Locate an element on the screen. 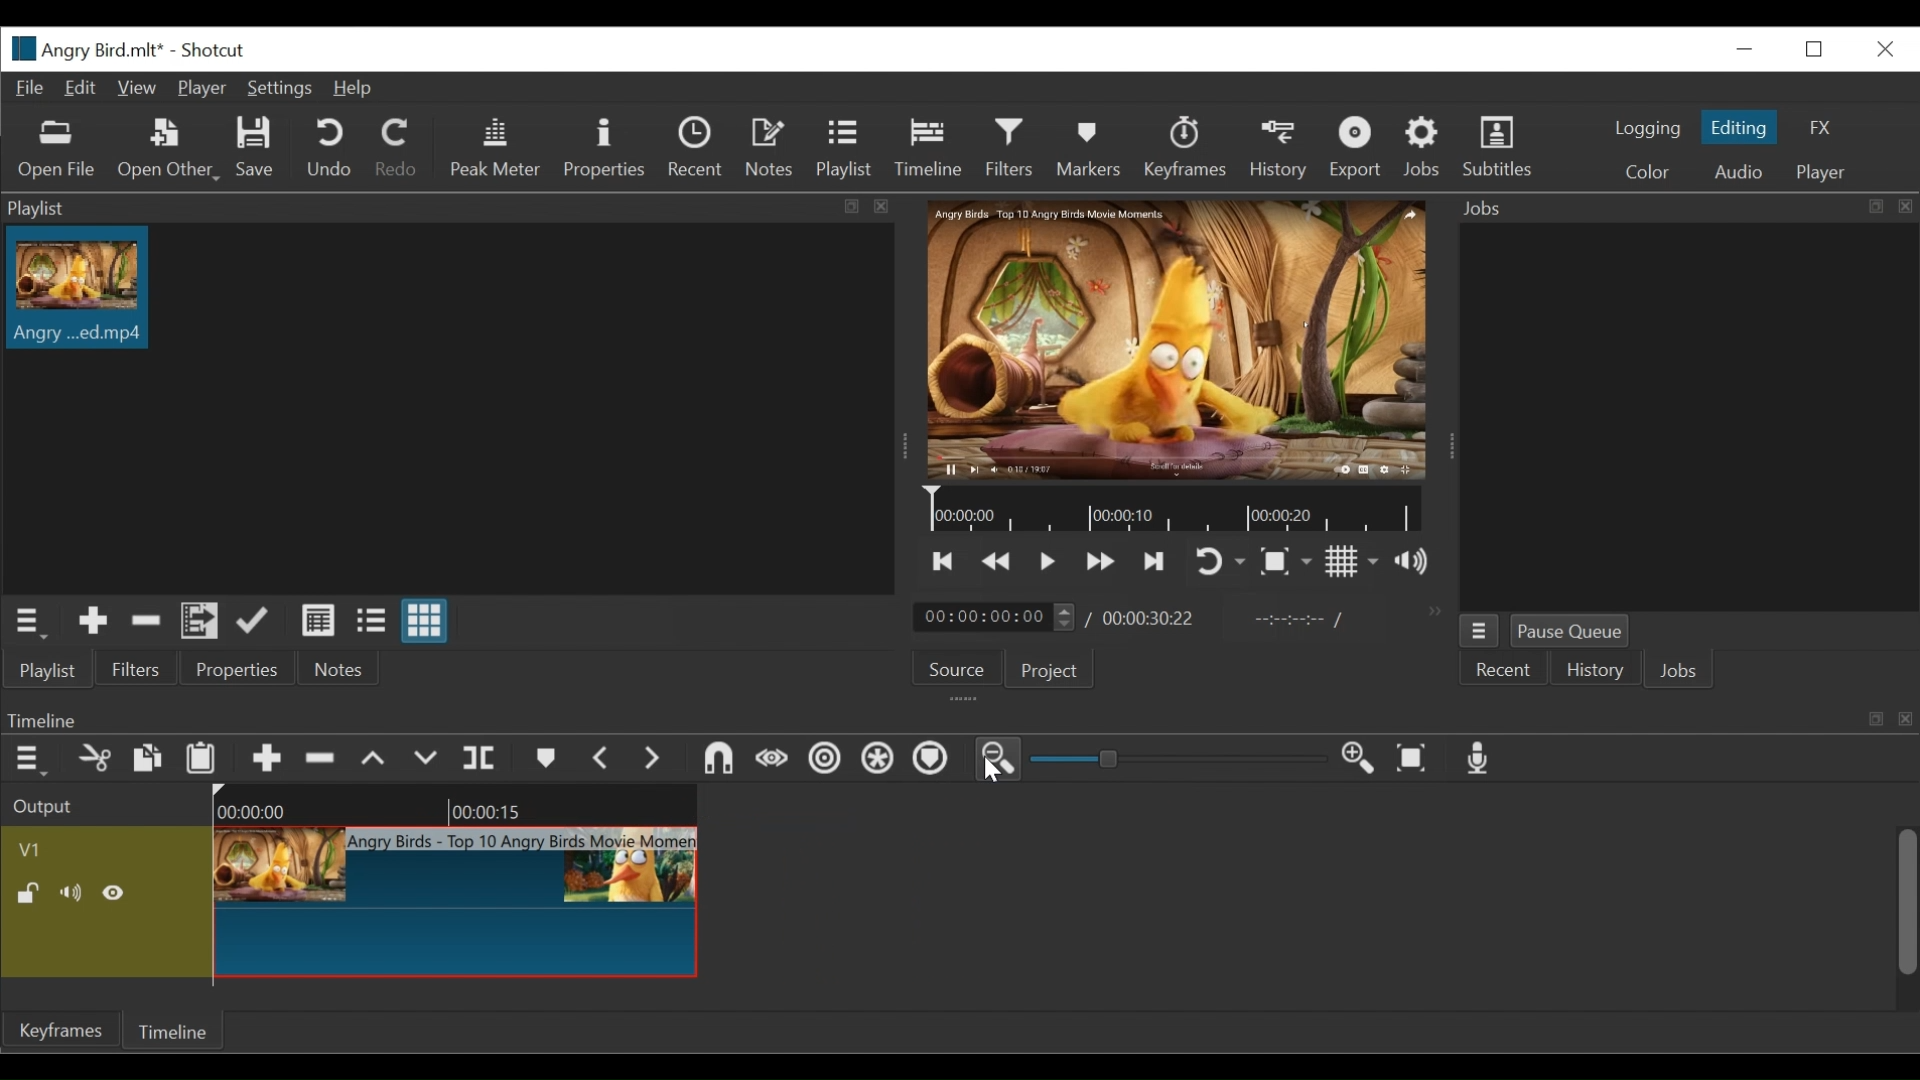 Image resolution: width=1920 pixels, height=1080 pixels.  is located at coordinates (1888, 51).